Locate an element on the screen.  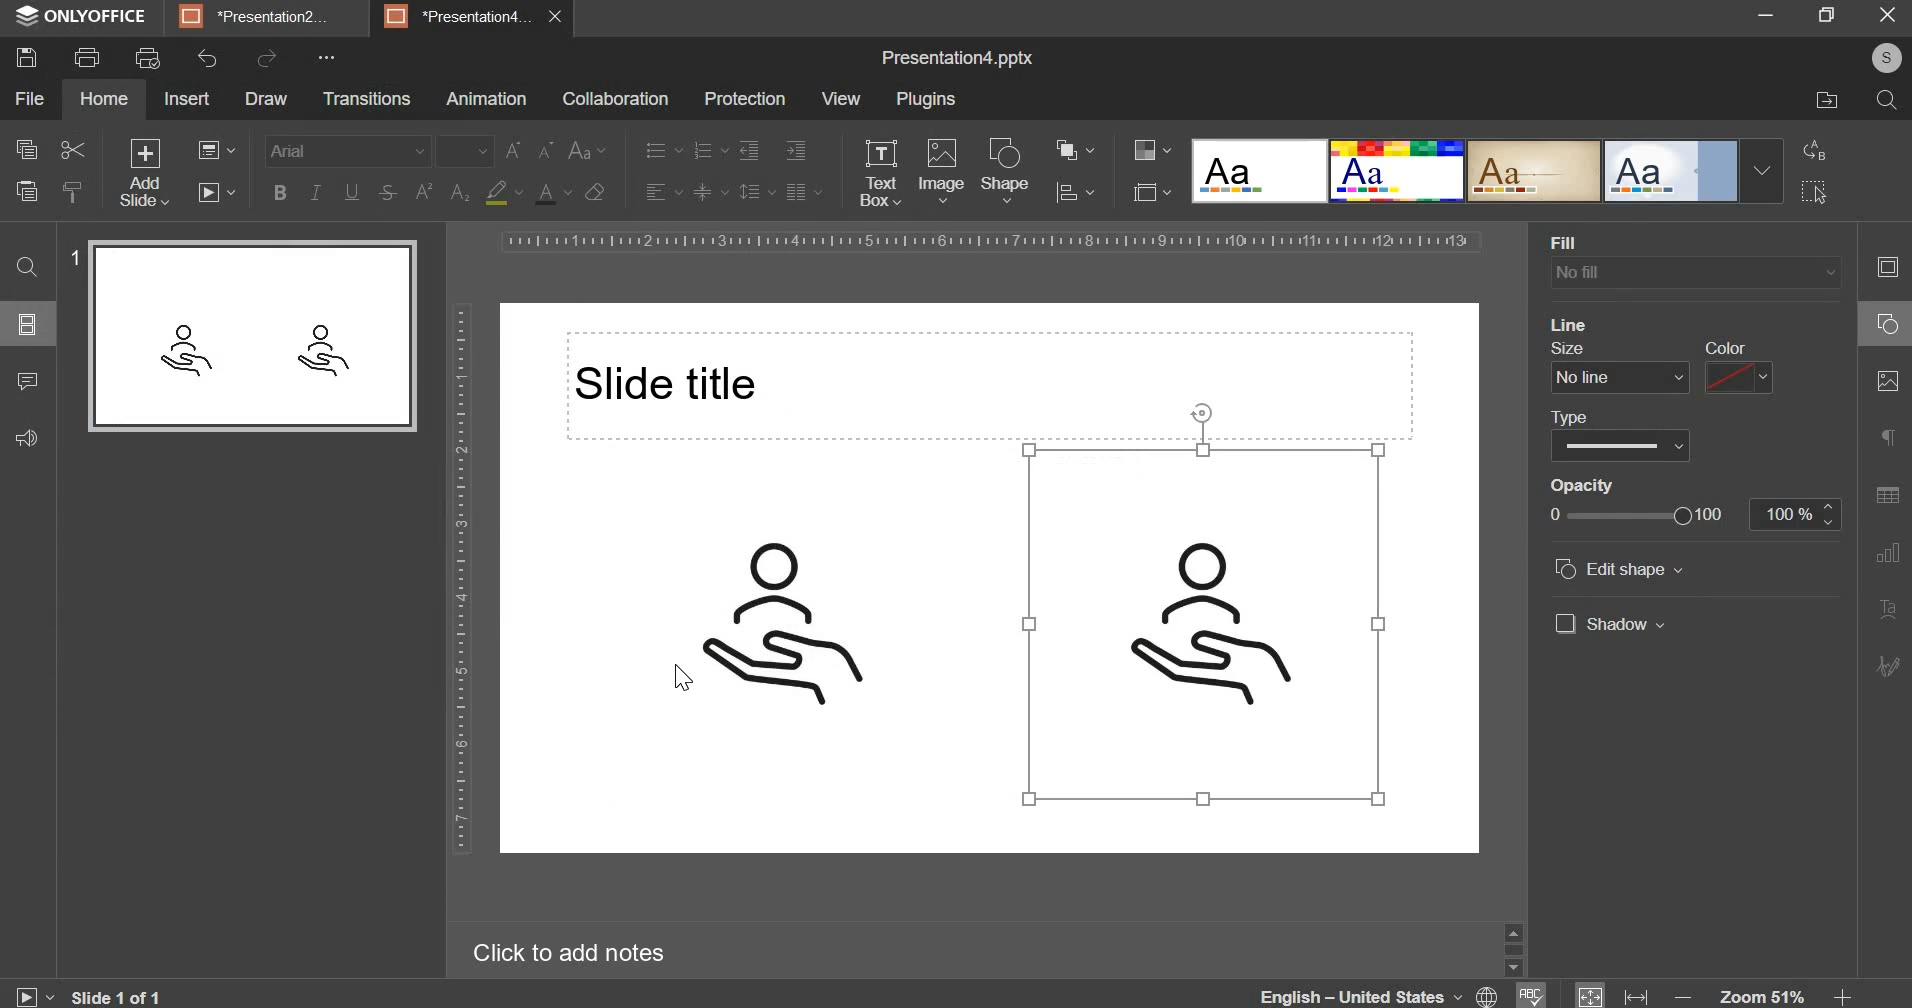
italics is located at coordinates (316, 189).